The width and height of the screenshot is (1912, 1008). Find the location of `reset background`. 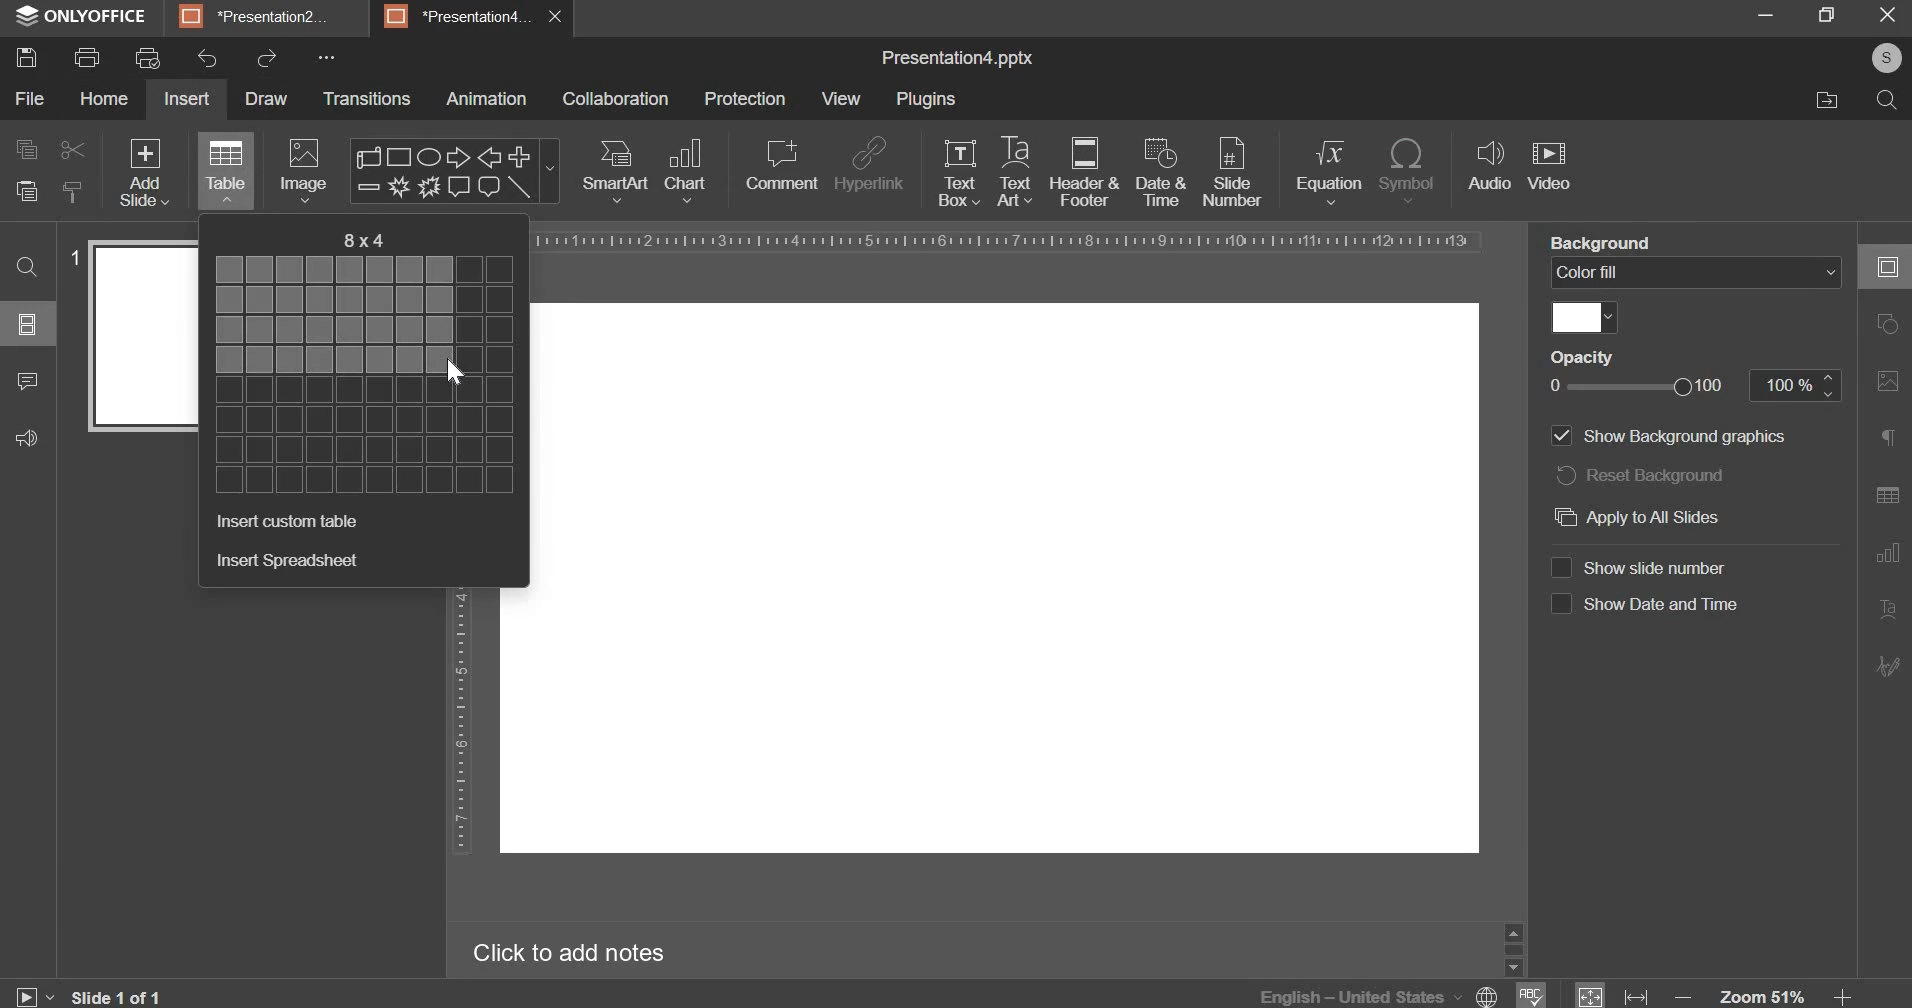

reset background is located at coordinates (1640, 474).